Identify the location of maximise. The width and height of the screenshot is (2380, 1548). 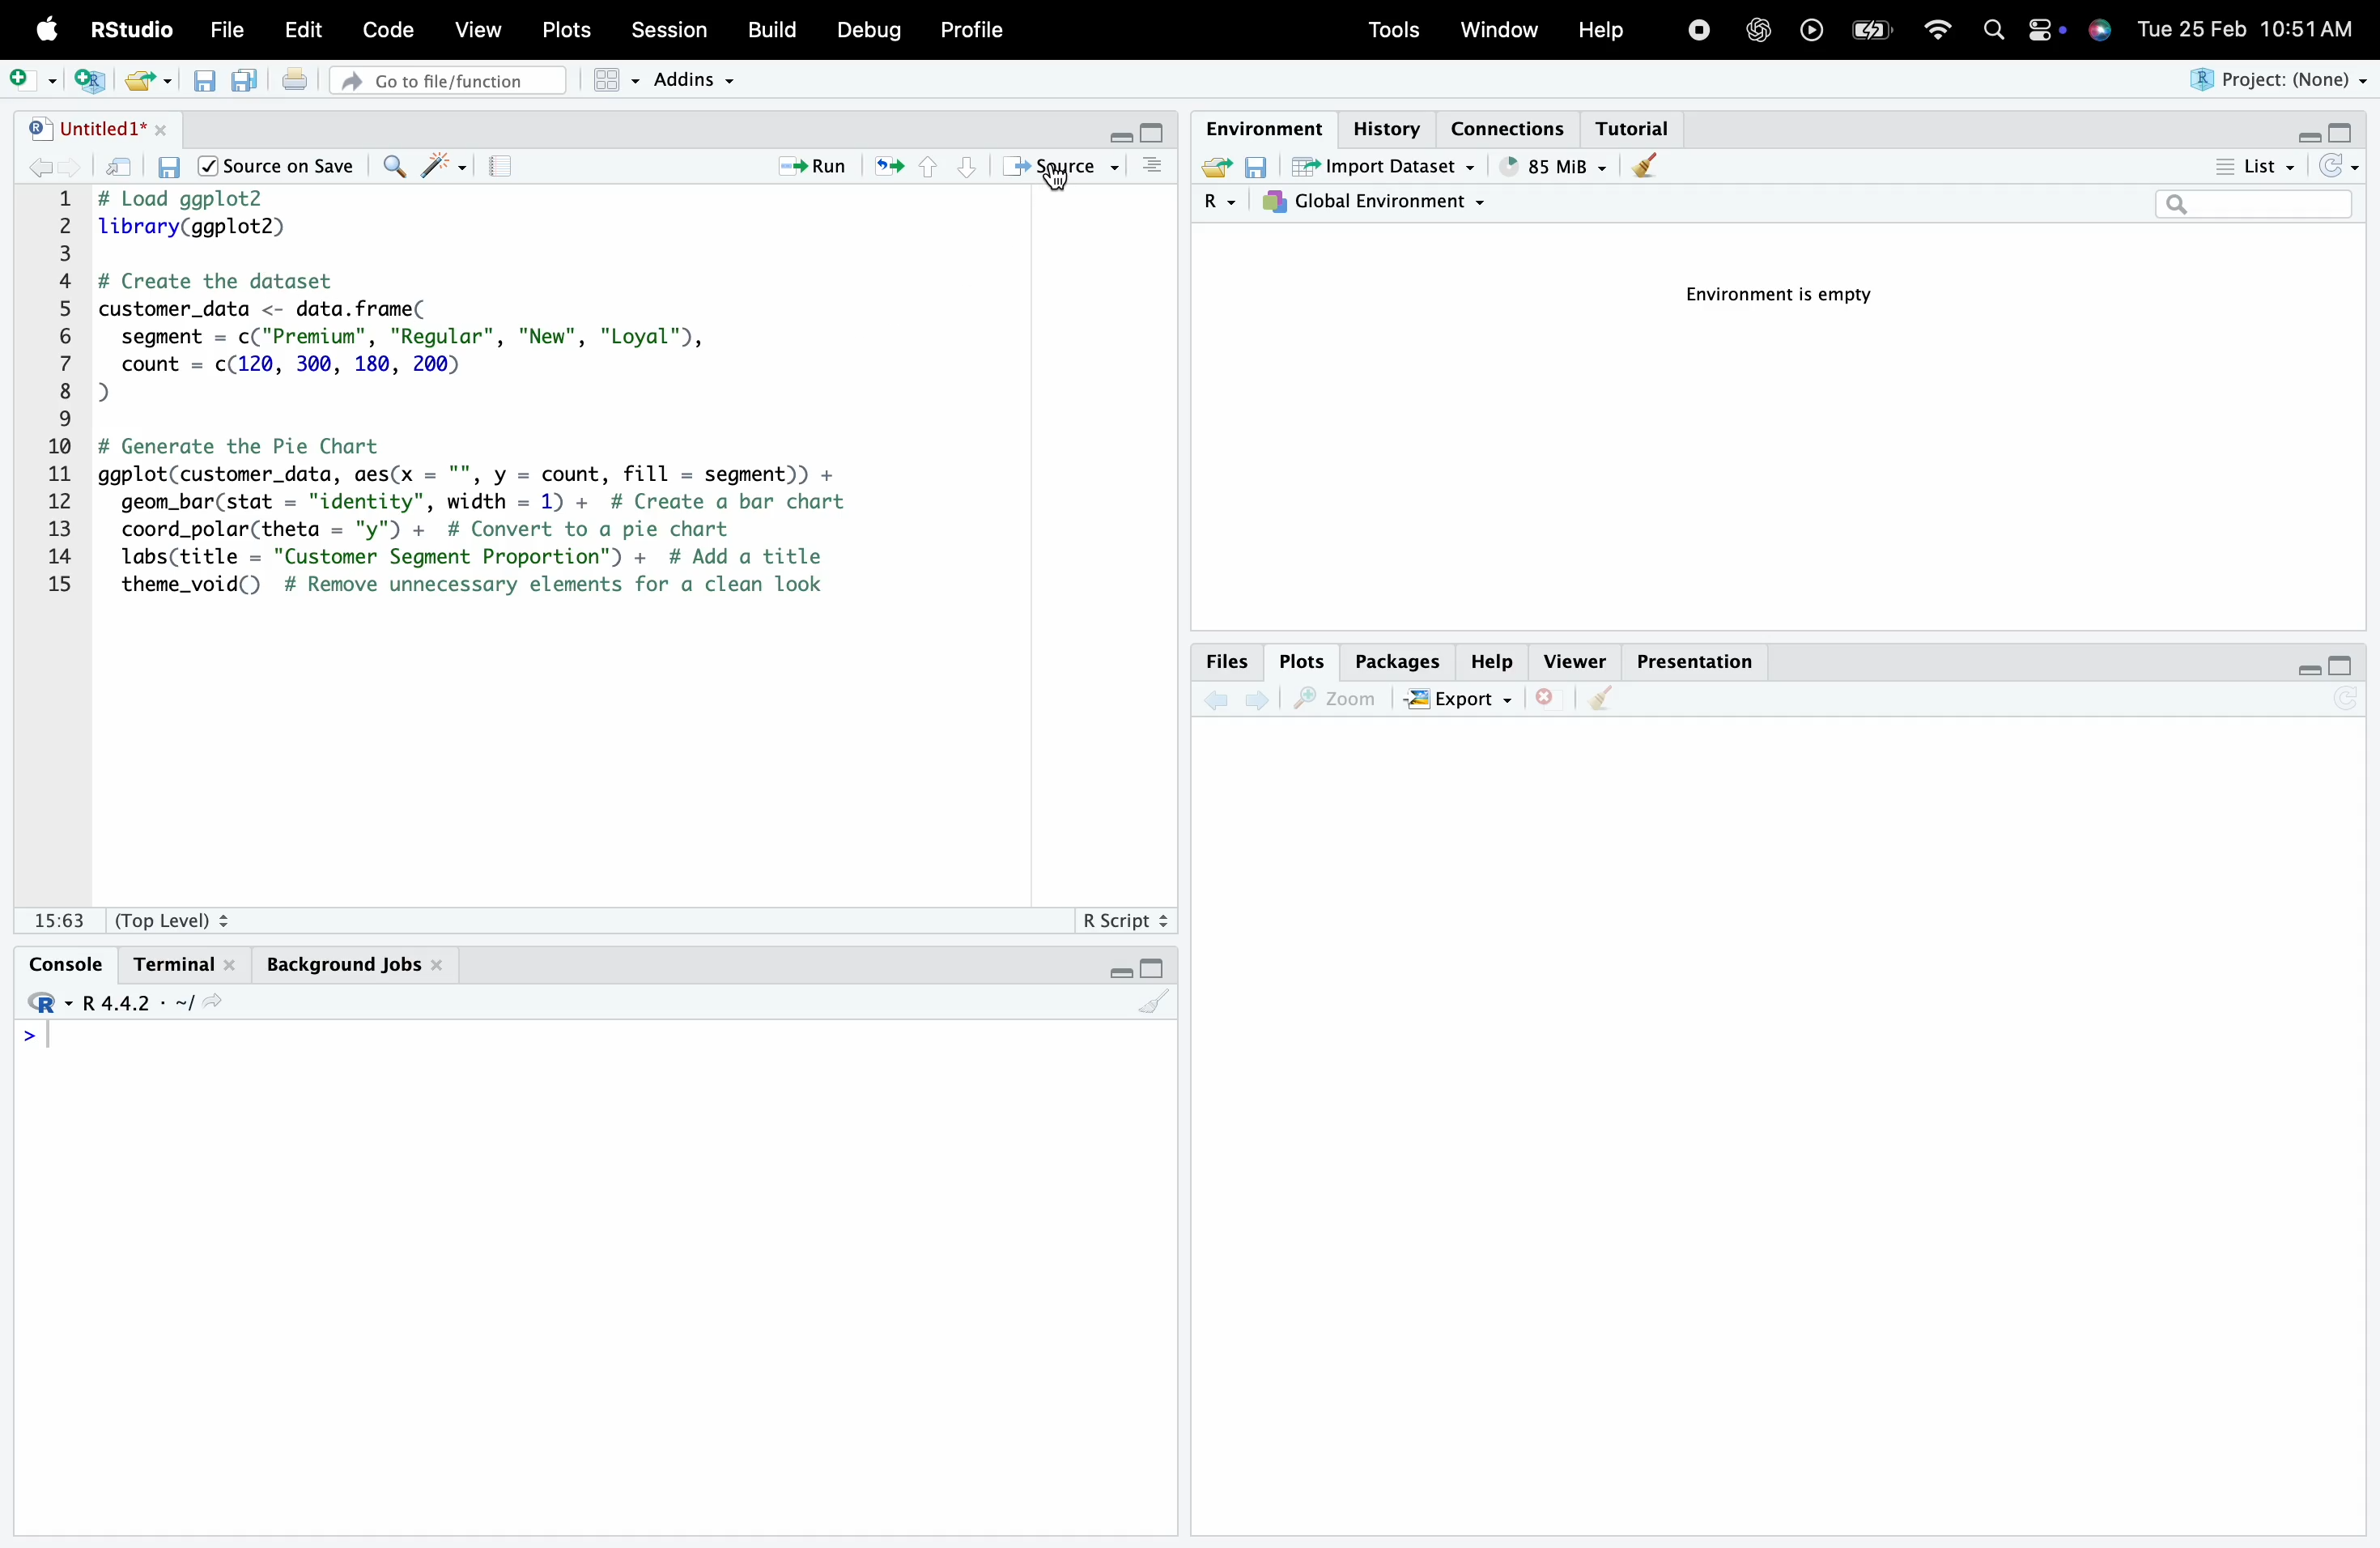
(2345, 664).